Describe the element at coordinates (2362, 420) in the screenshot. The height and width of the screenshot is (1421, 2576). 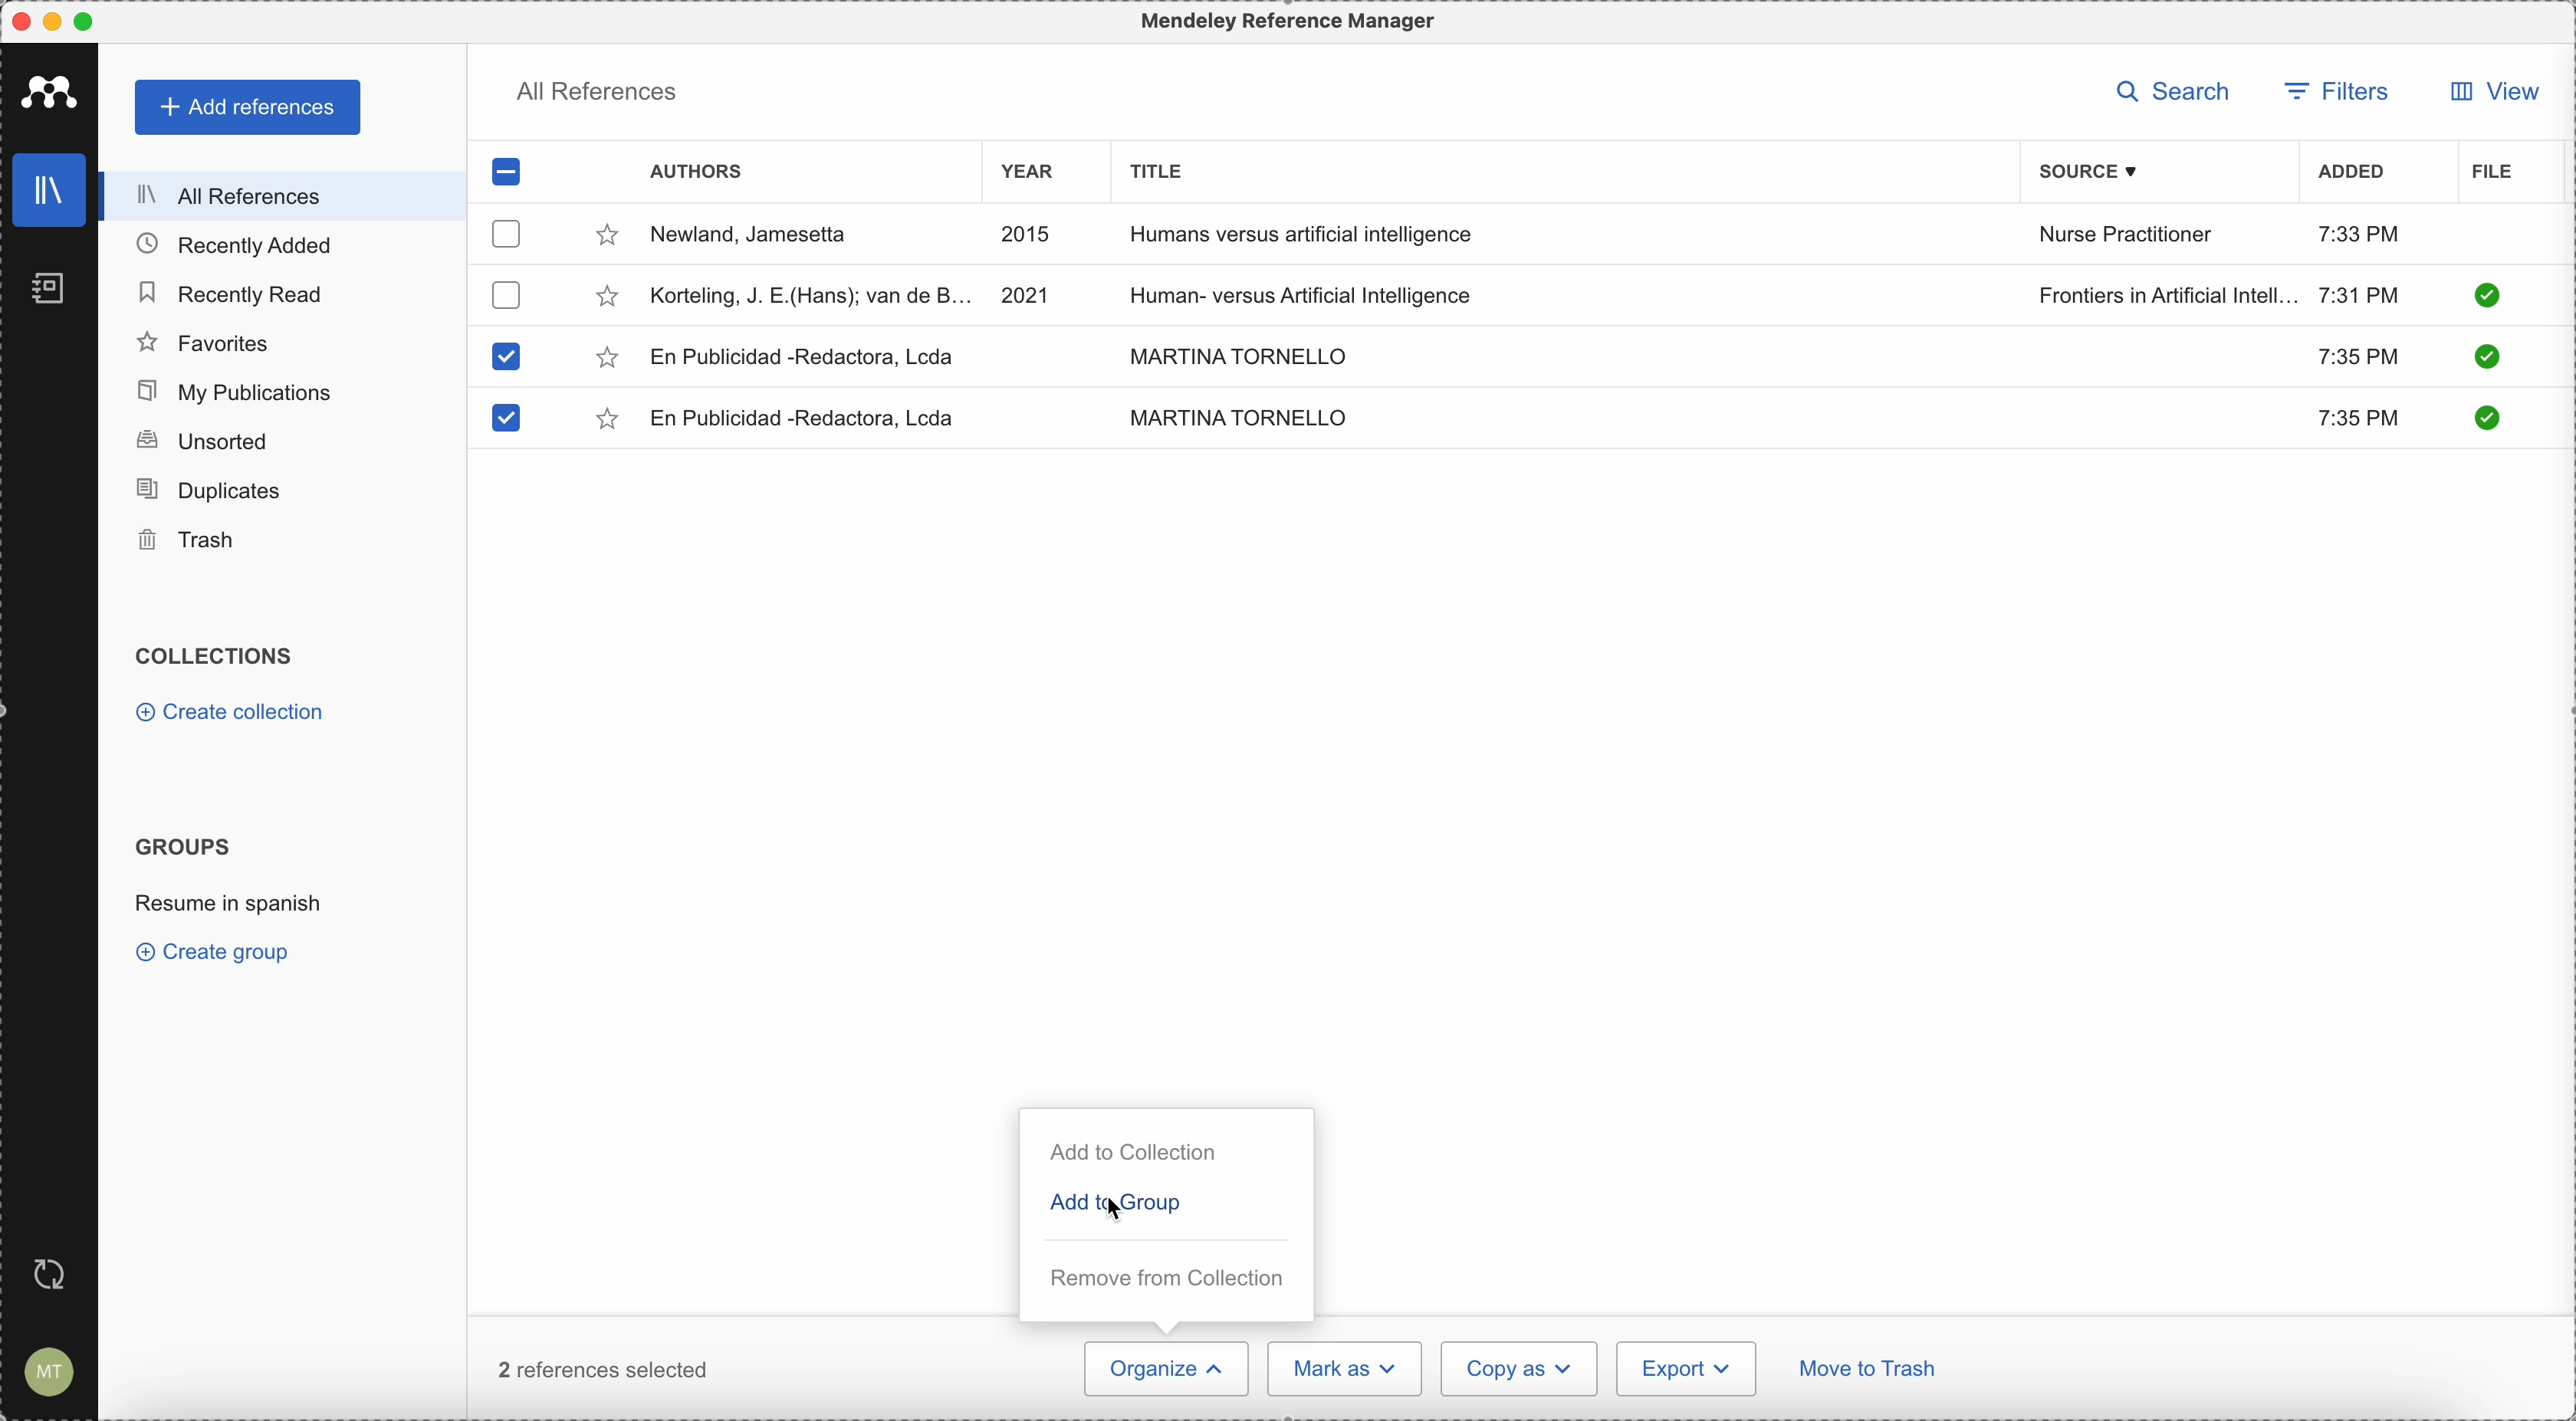
I see `7:35 PM` at that location.